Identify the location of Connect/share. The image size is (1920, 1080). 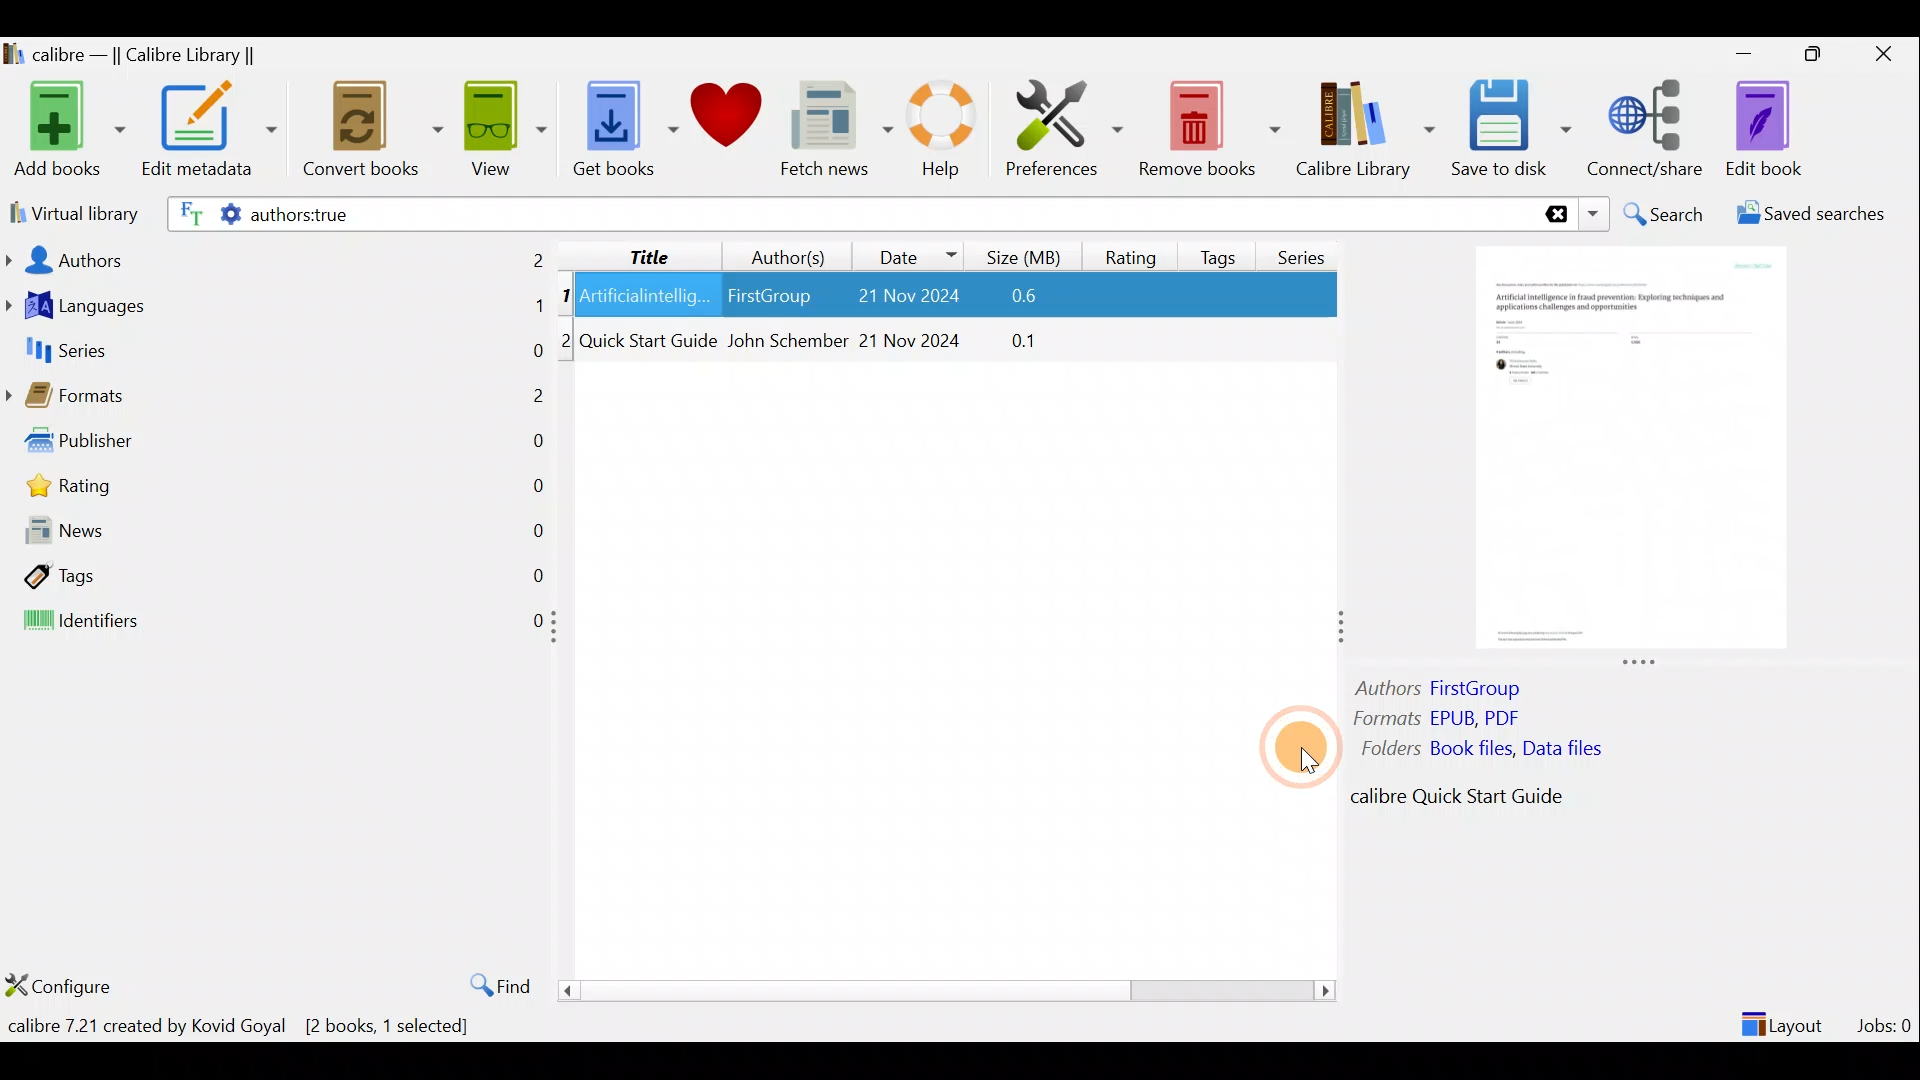
(1648, 125).